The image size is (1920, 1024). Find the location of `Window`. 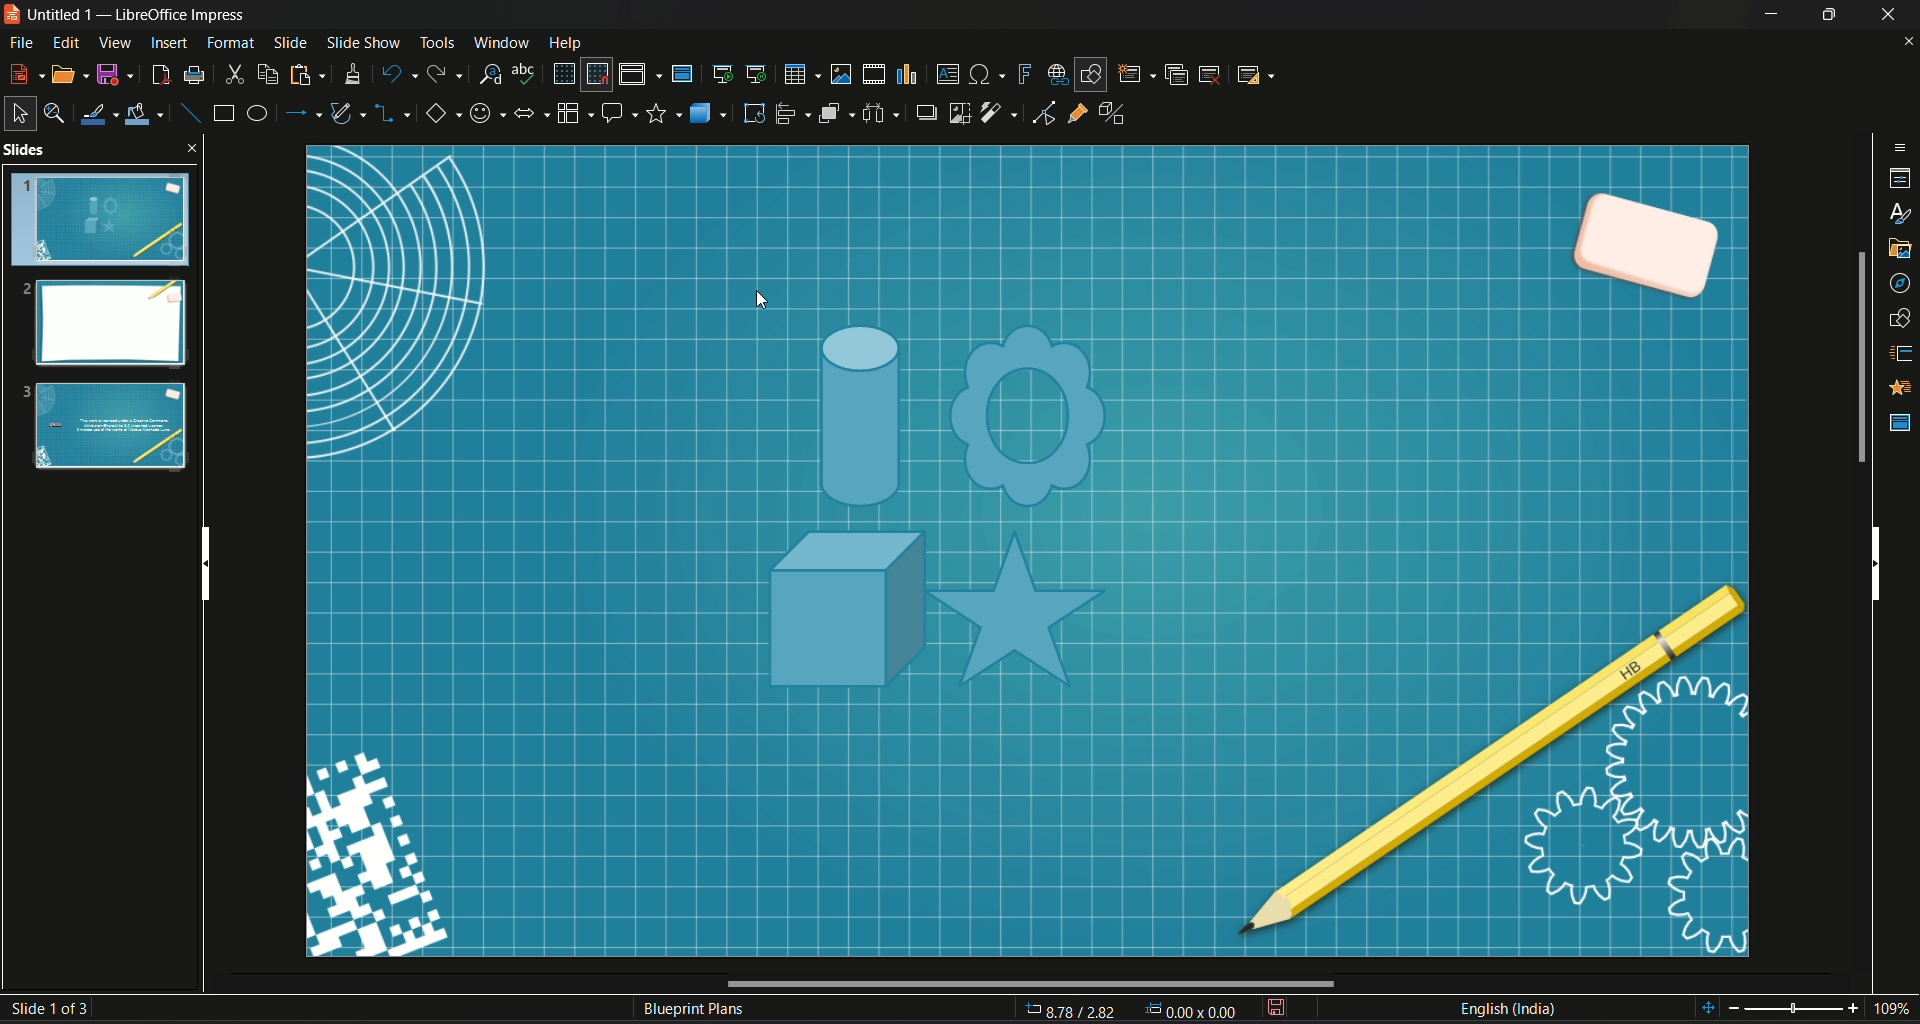

Window is located at coordinates (497, 41).